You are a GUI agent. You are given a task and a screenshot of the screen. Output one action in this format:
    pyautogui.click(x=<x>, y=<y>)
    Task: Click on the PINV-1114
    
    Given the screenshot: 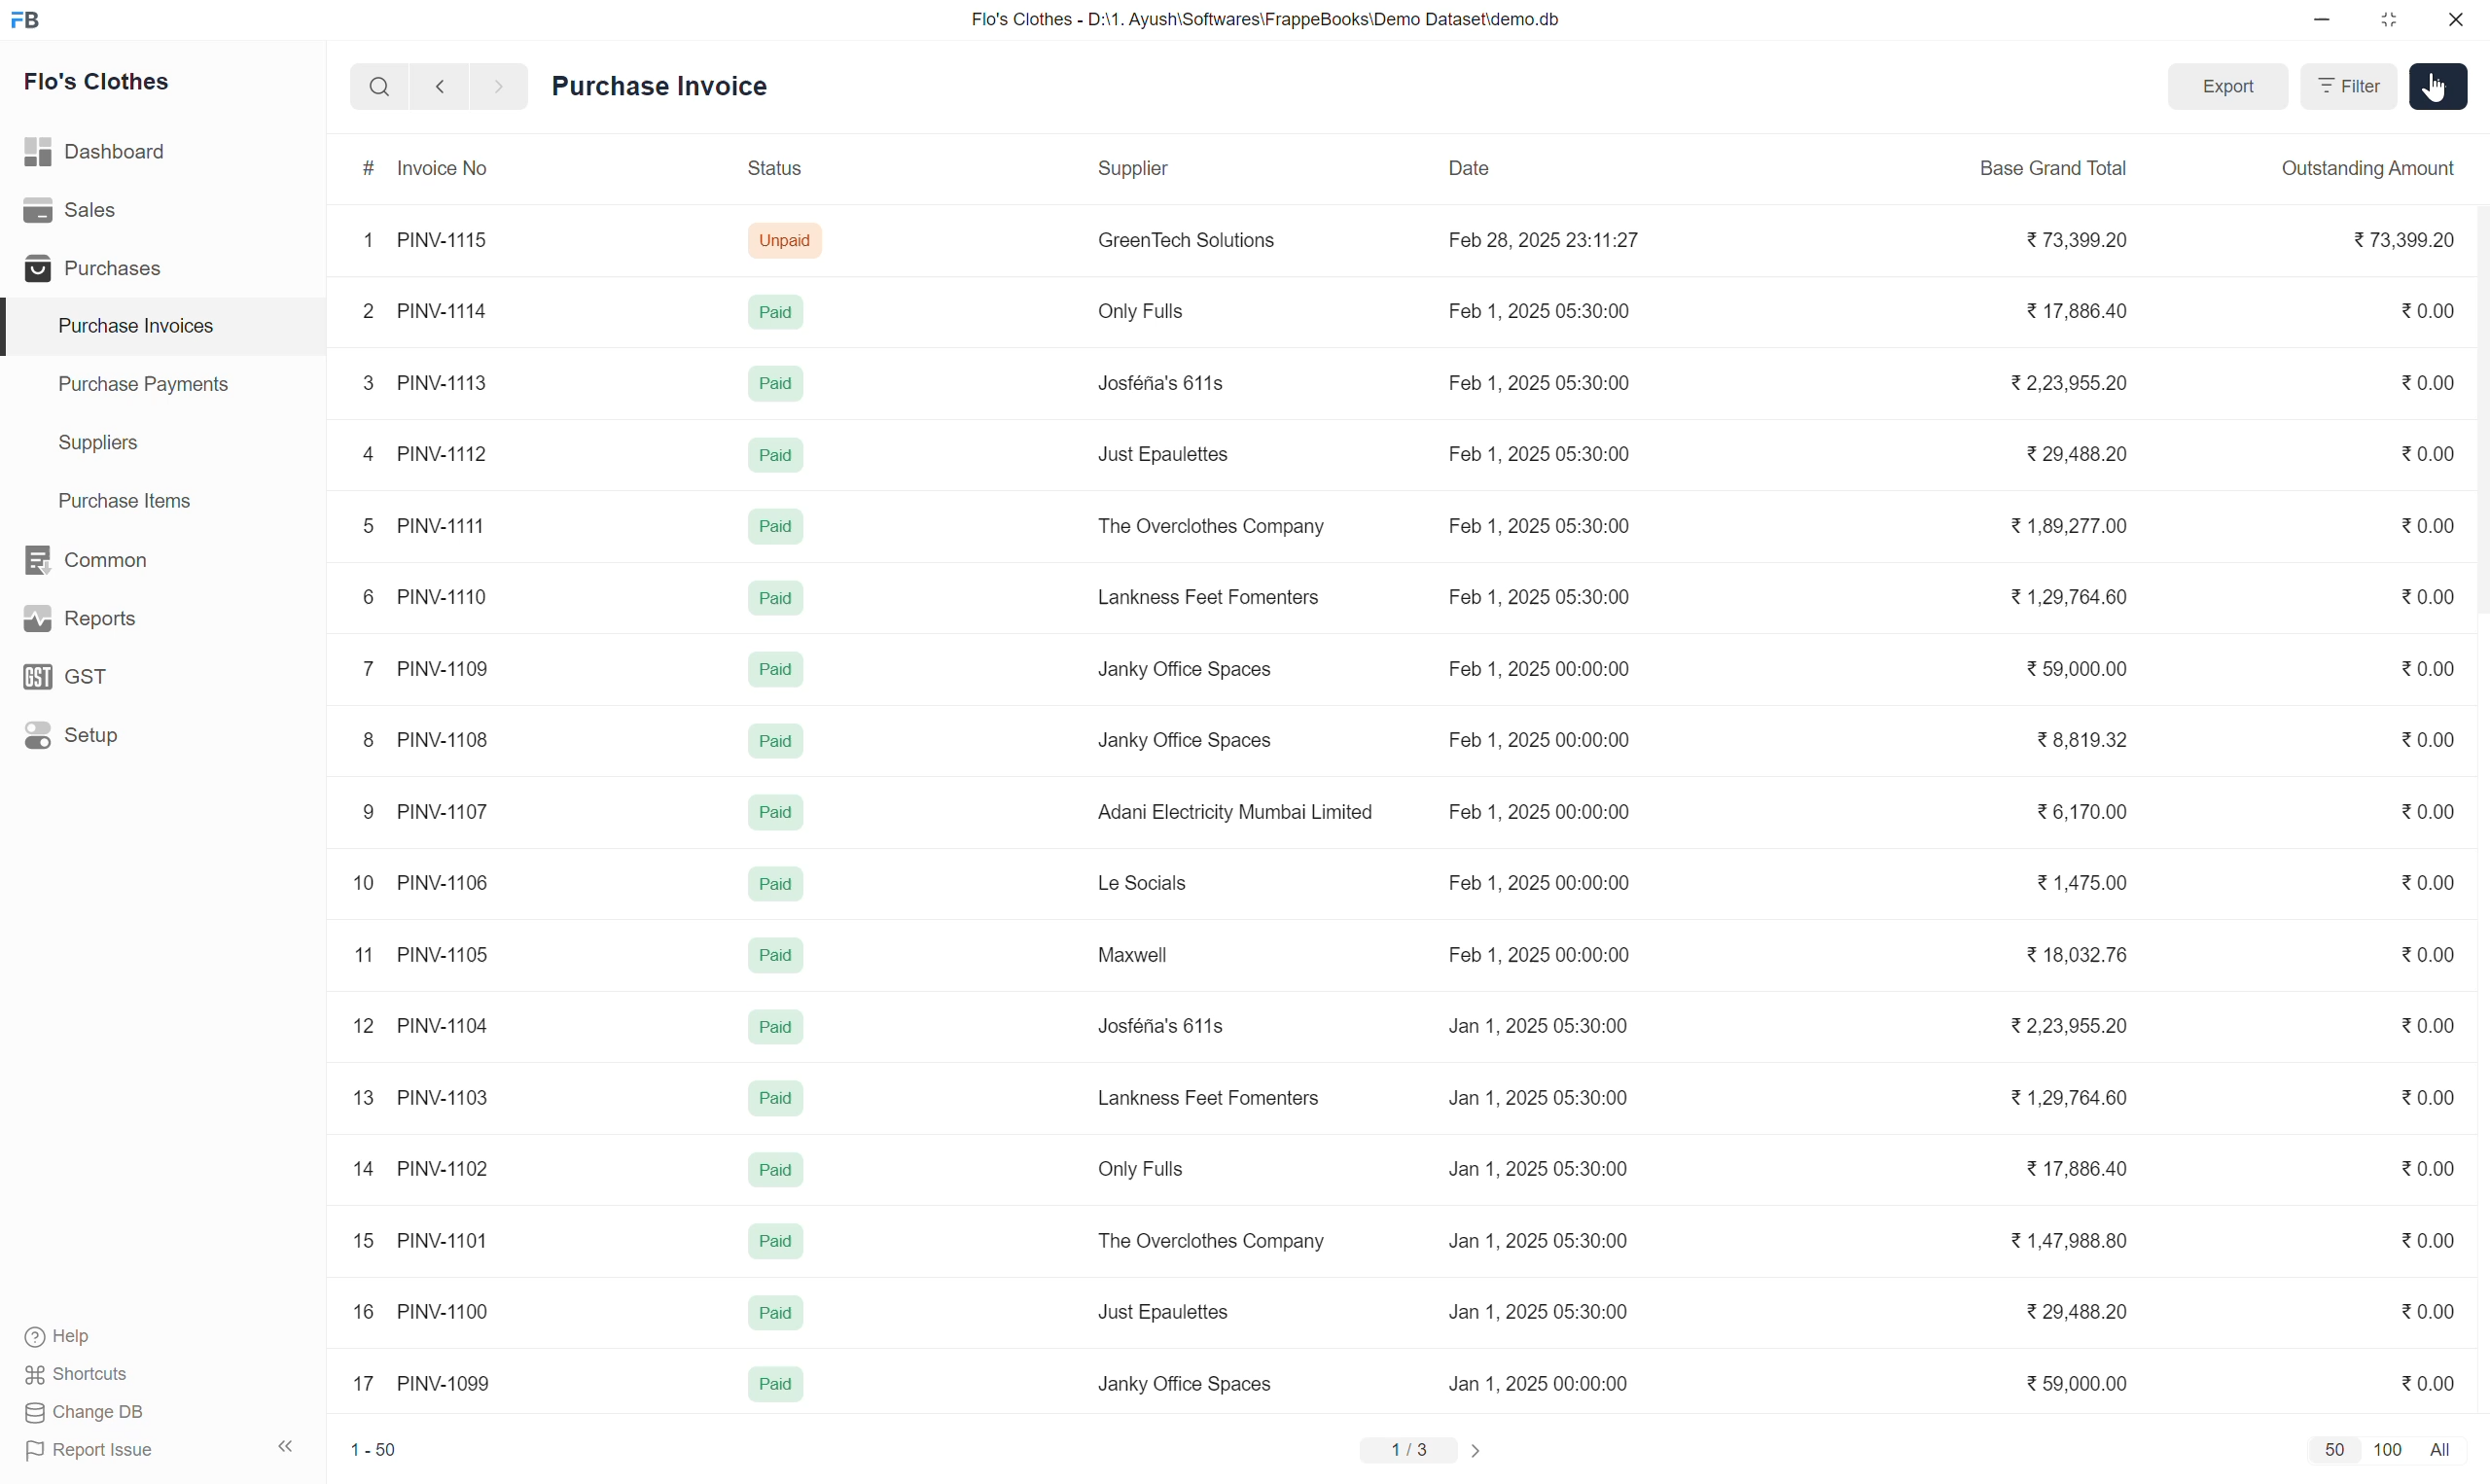 What is the action you would take?
    pyautogui.click(x=442, y=310)
    